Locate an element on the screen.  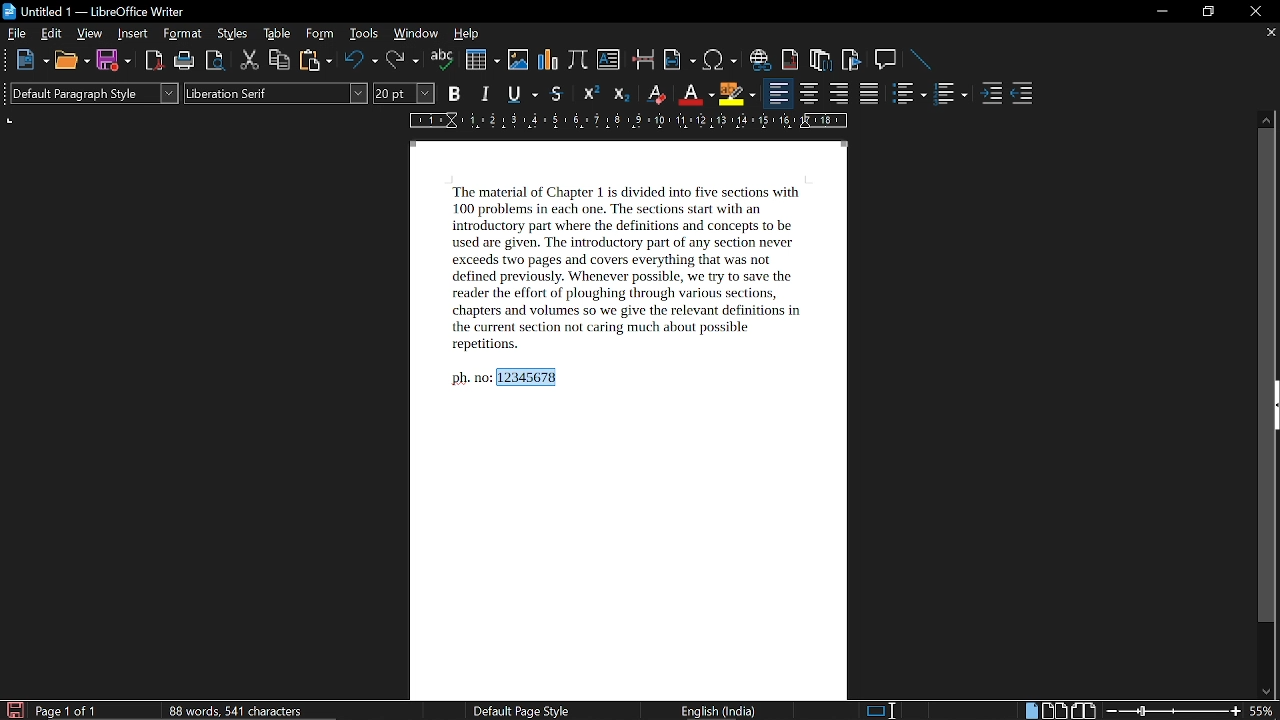
page 1 of 1 is located at coordinates (67, 712).